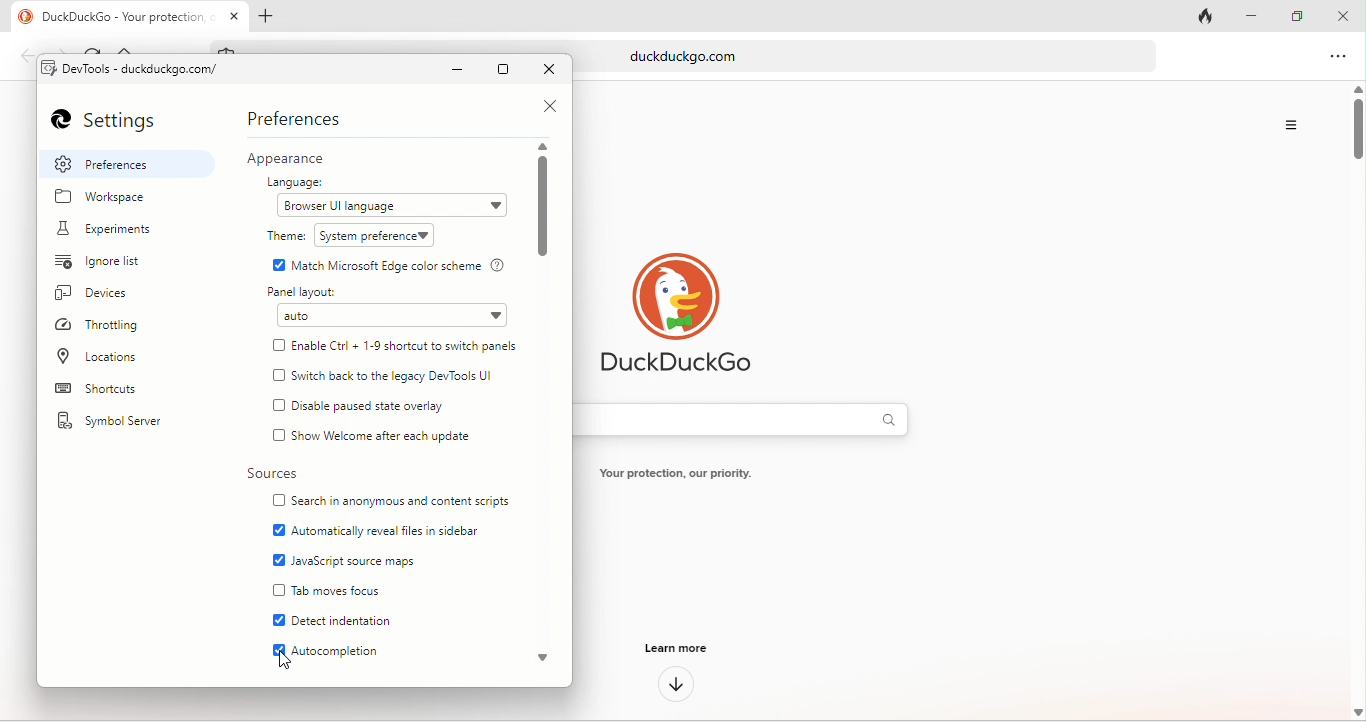 This screenshot has width=1366, height=722. Describe the element at coordinates (757, 420) in the screenshot. I see `search bar` at that location.